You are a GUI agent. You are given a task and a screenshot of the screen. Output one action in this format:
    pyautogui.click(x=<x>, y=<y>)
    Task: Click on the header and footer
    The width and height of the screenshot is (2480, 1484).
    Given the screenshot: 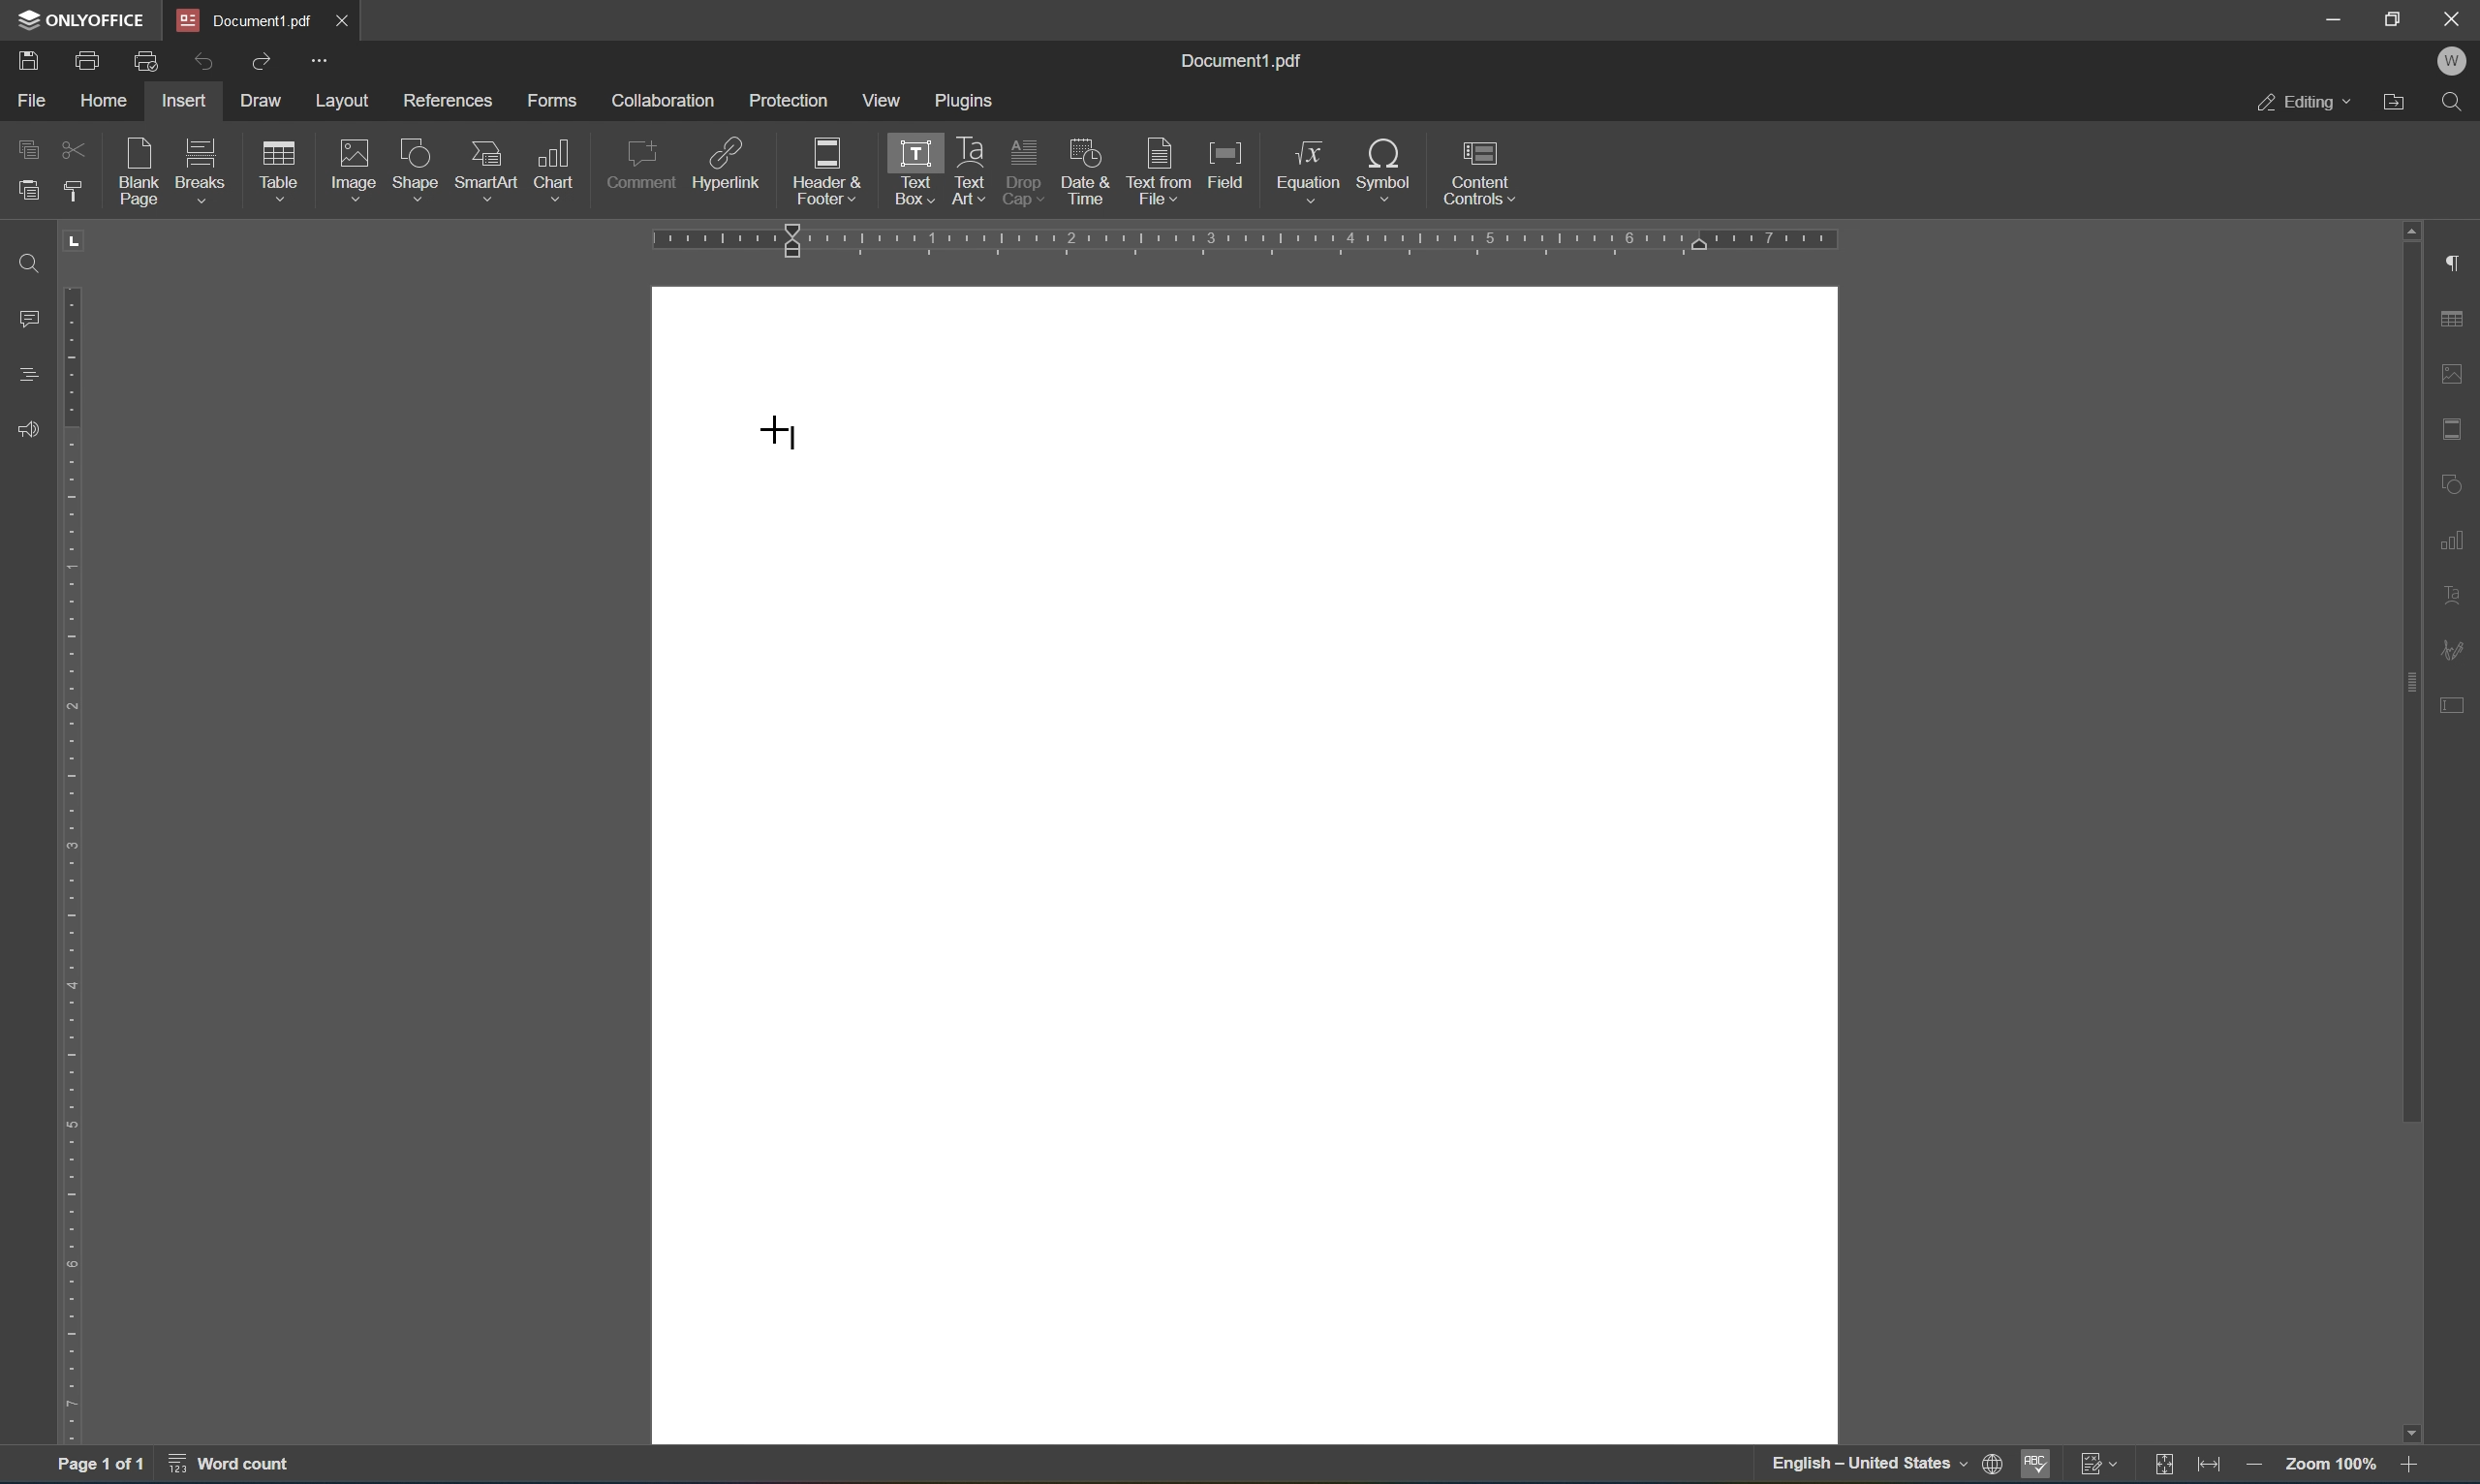 What is the action you would take?
    pyautogui.click(x=828, y=173)
    